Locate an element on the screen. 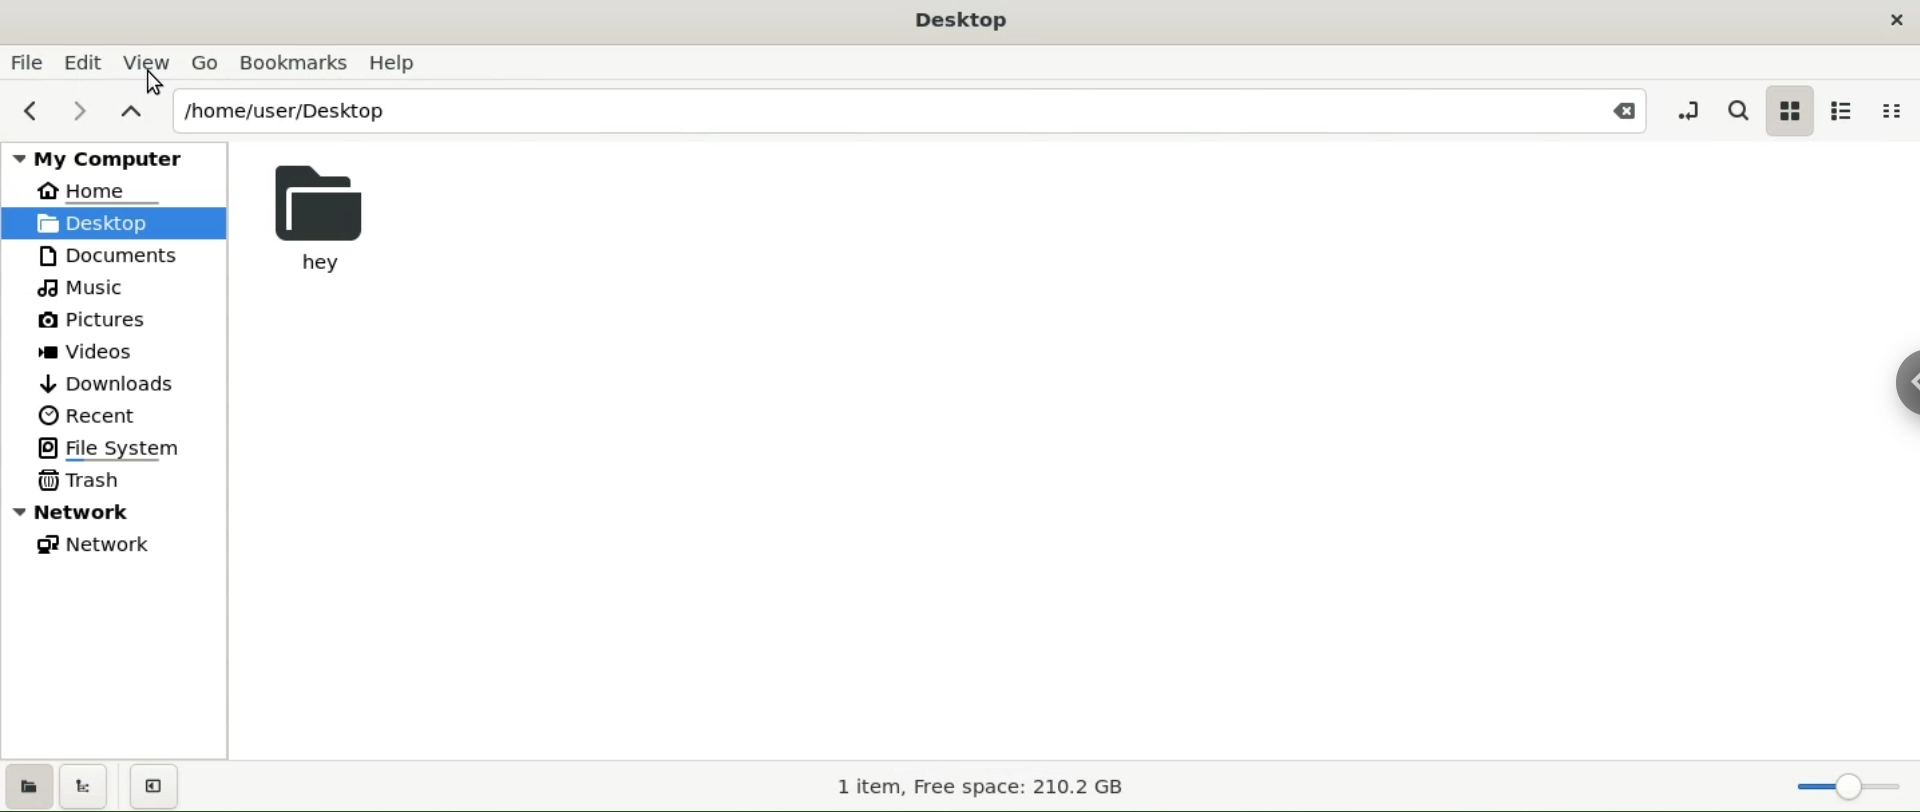  cursor is located at coordinates (158, 82).